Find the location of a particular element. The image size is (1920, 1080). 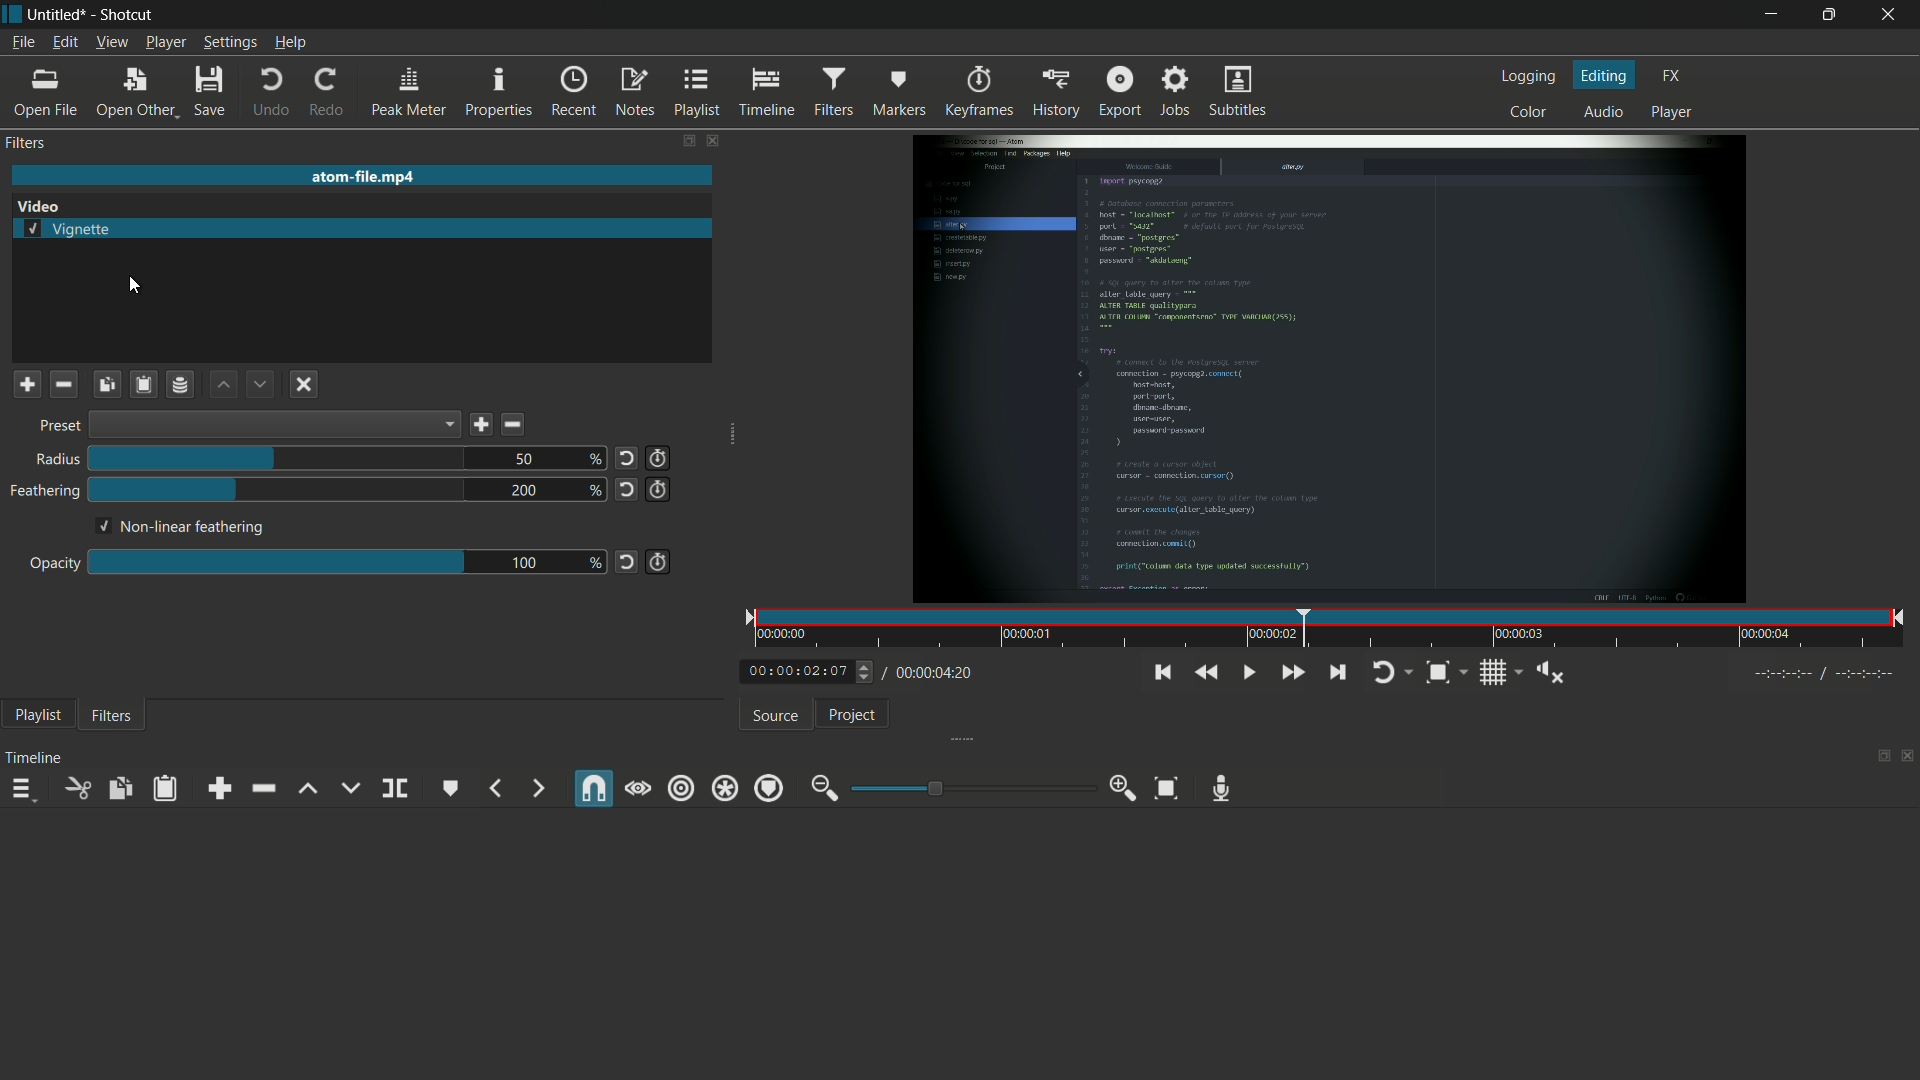

settings menu is located at coordinates (229, 42).